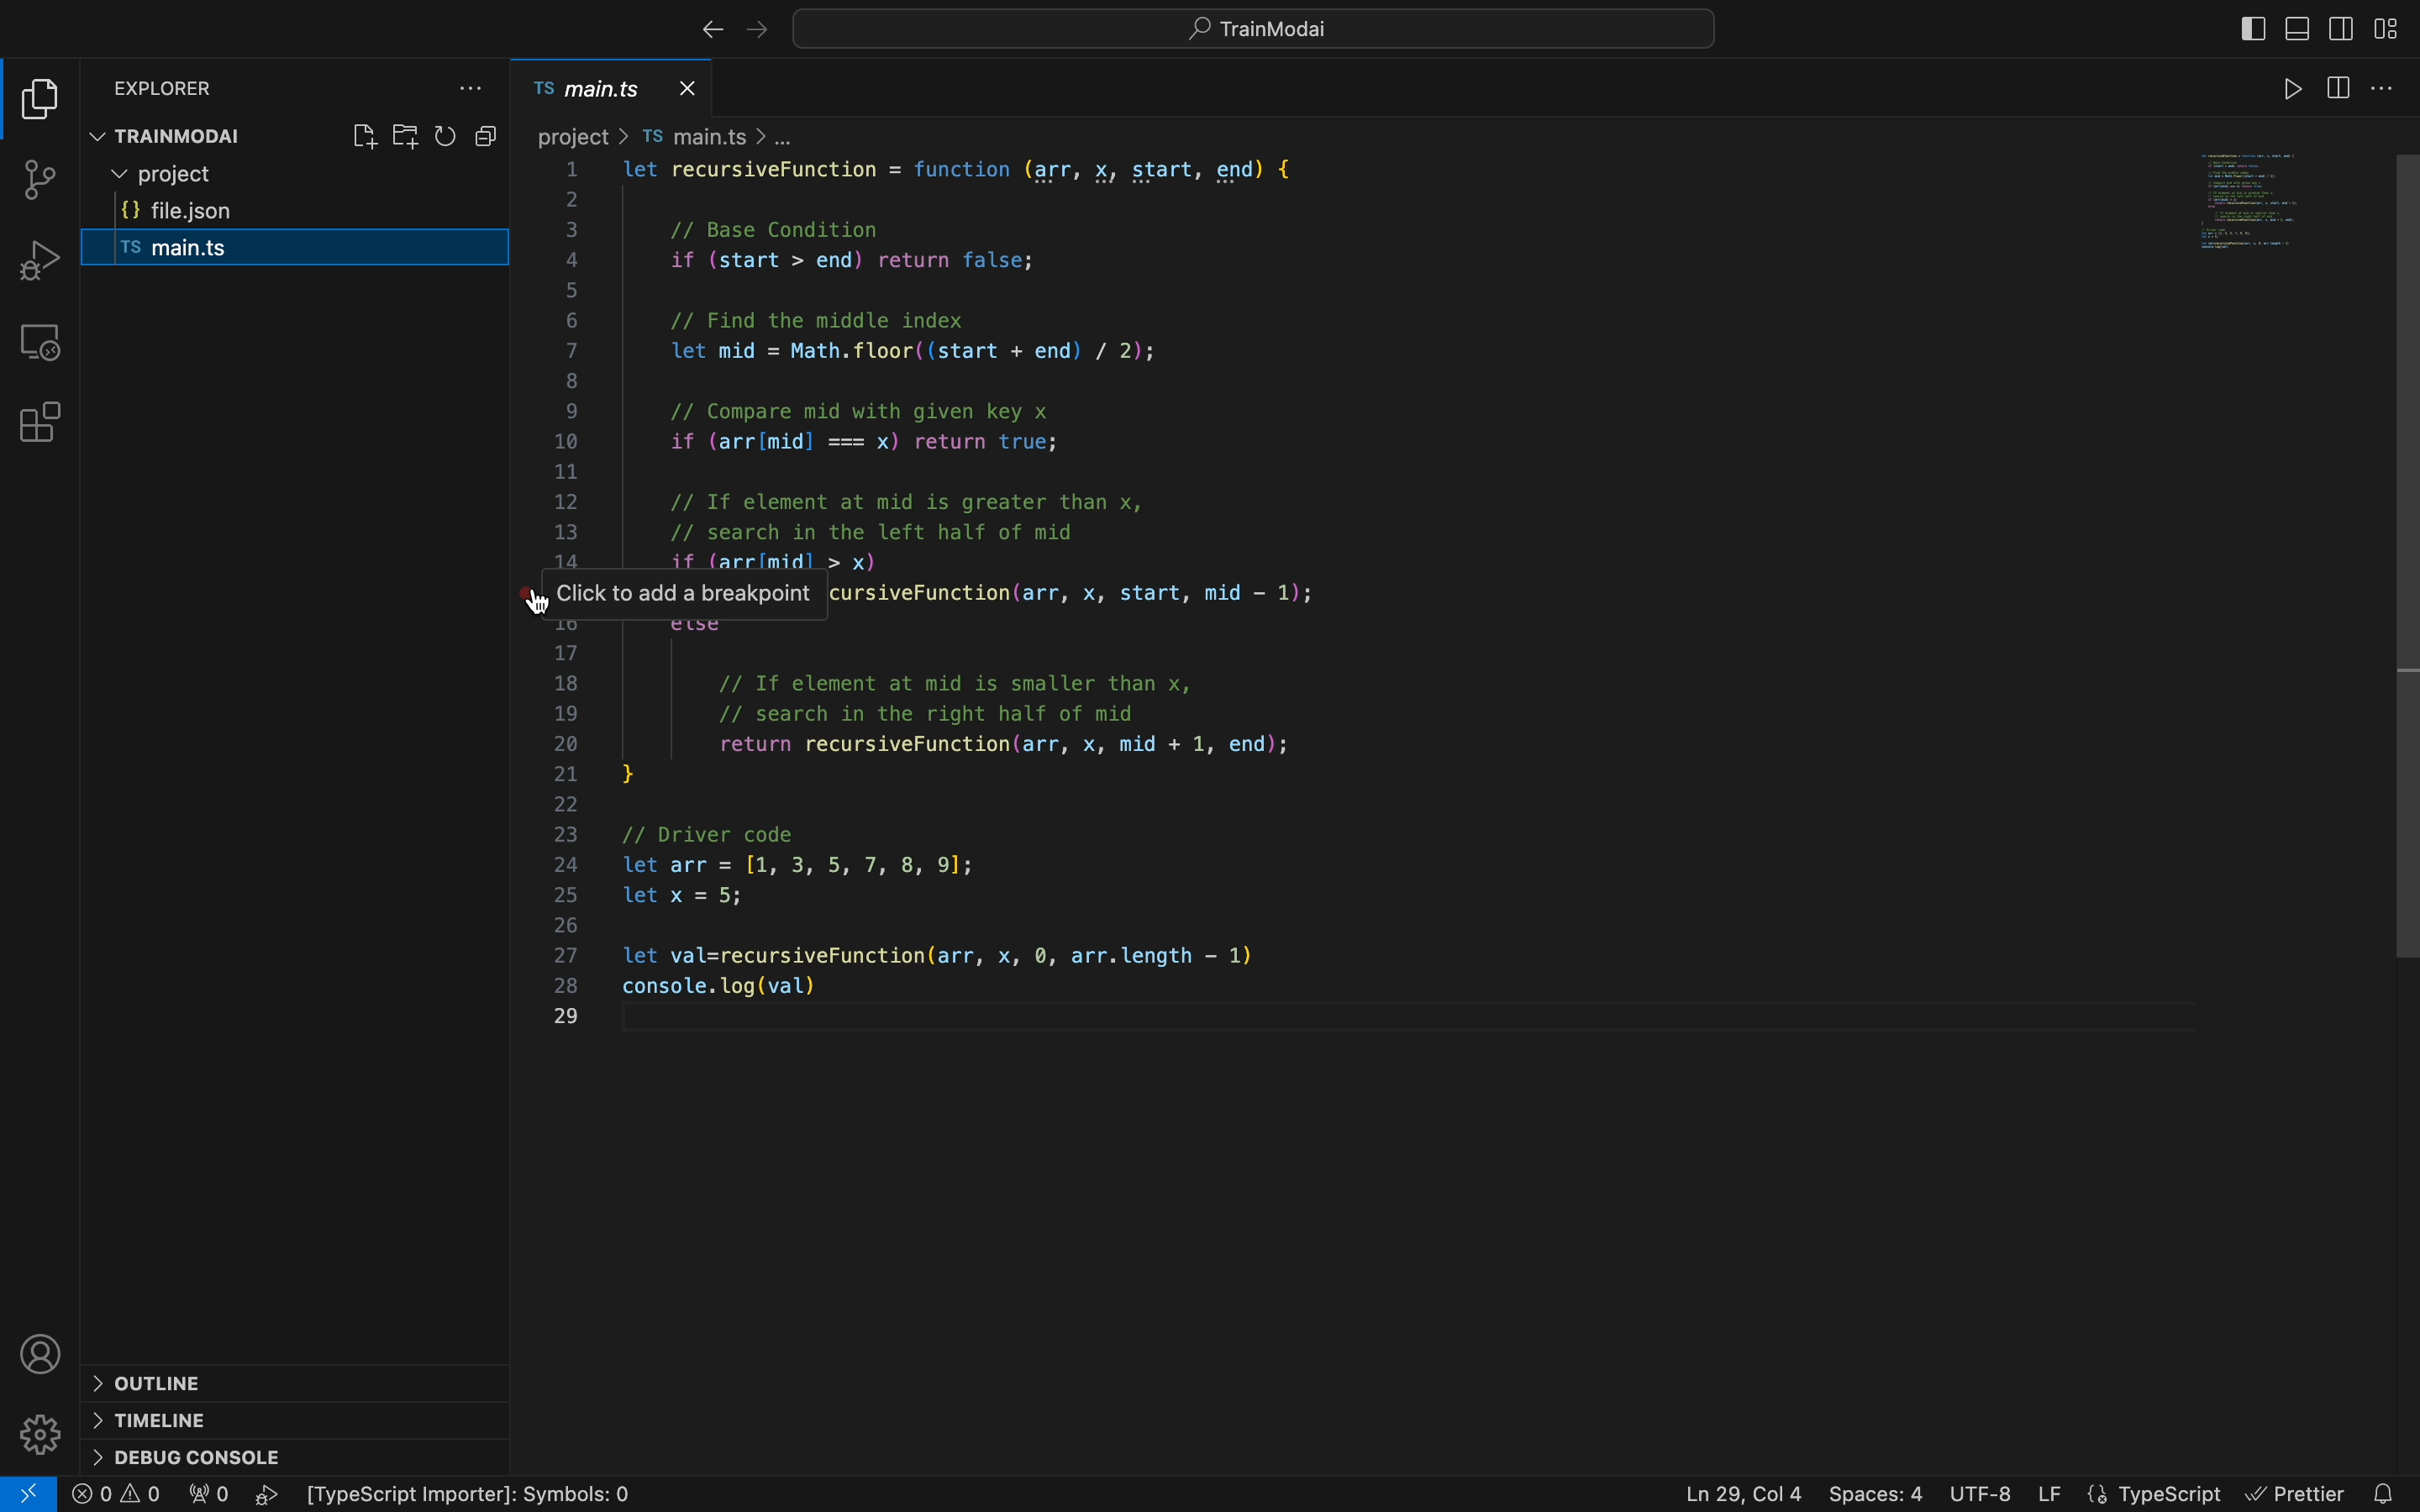 The width and height of the screenshot is (2420, 1512). I want to click on error logs, so click(374, 1495).